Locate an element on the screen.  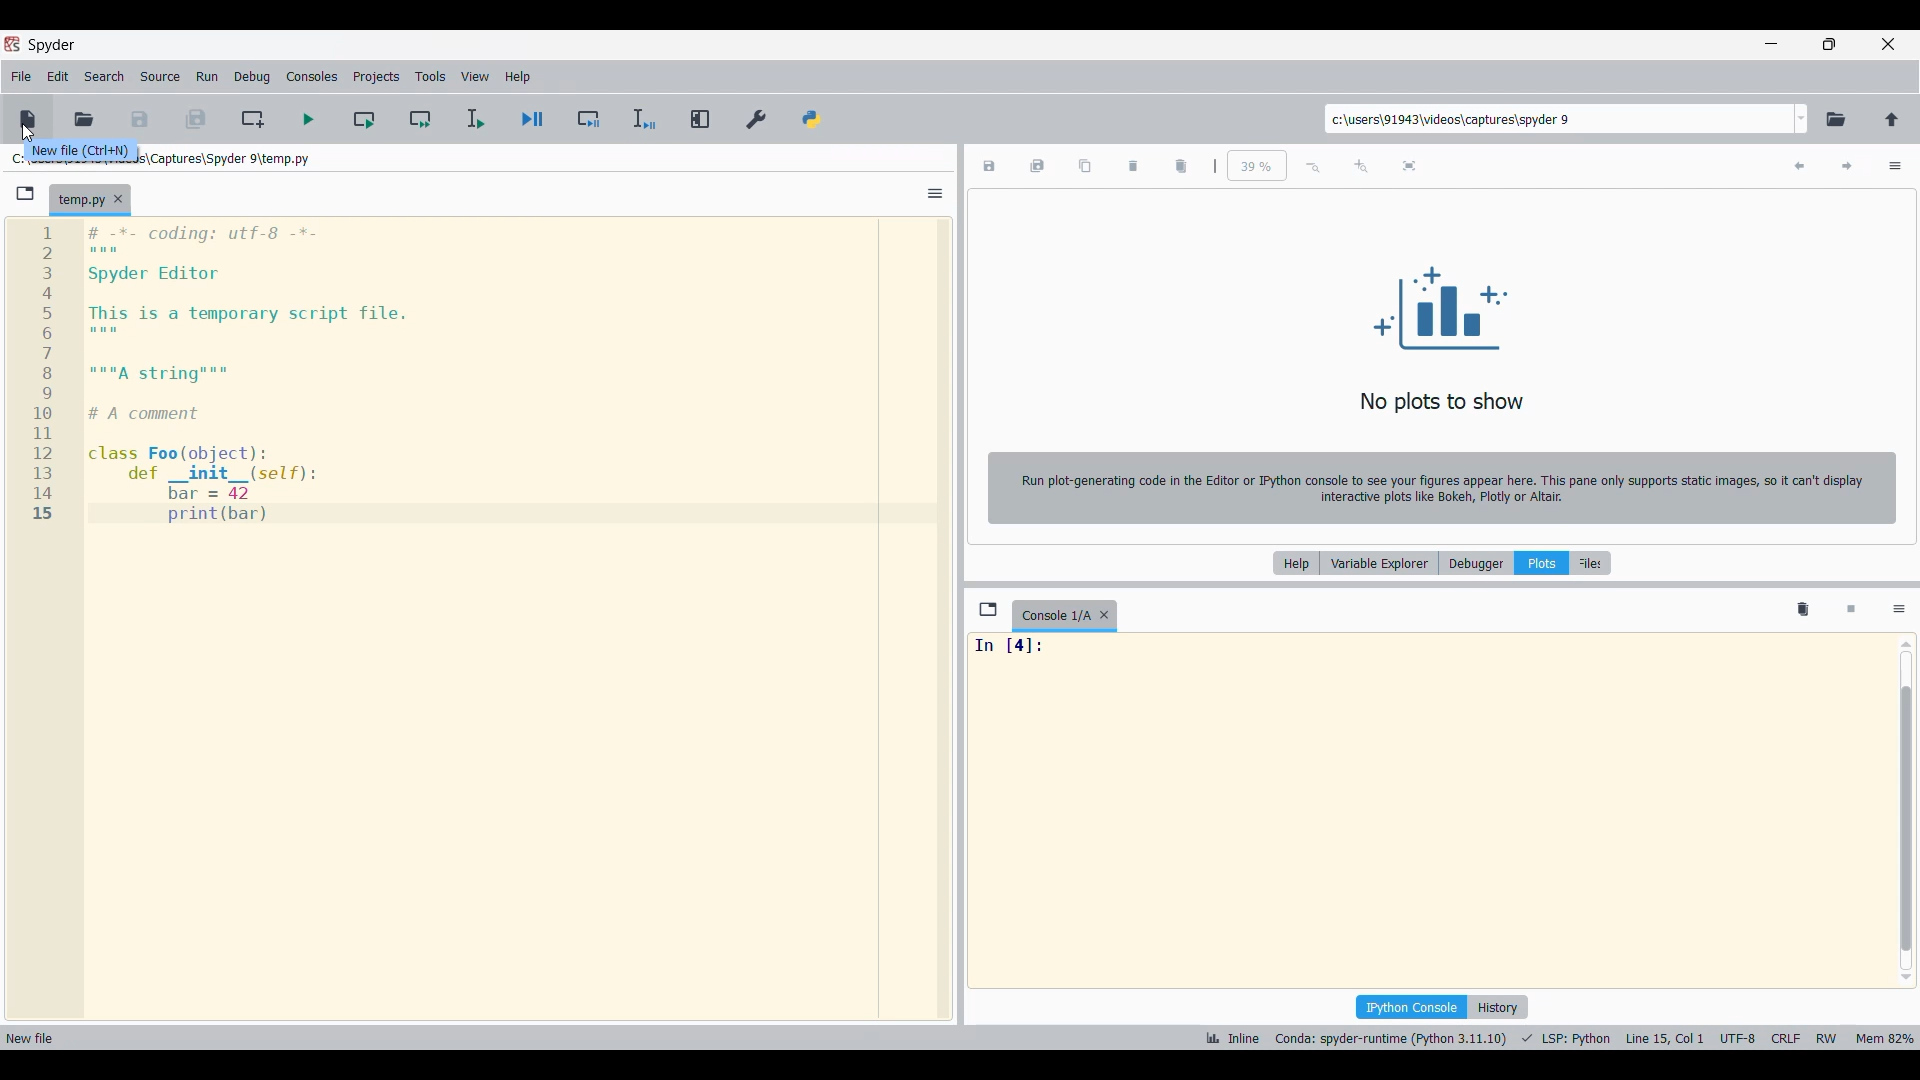
programming language is located at coordinates (1562, 1038).